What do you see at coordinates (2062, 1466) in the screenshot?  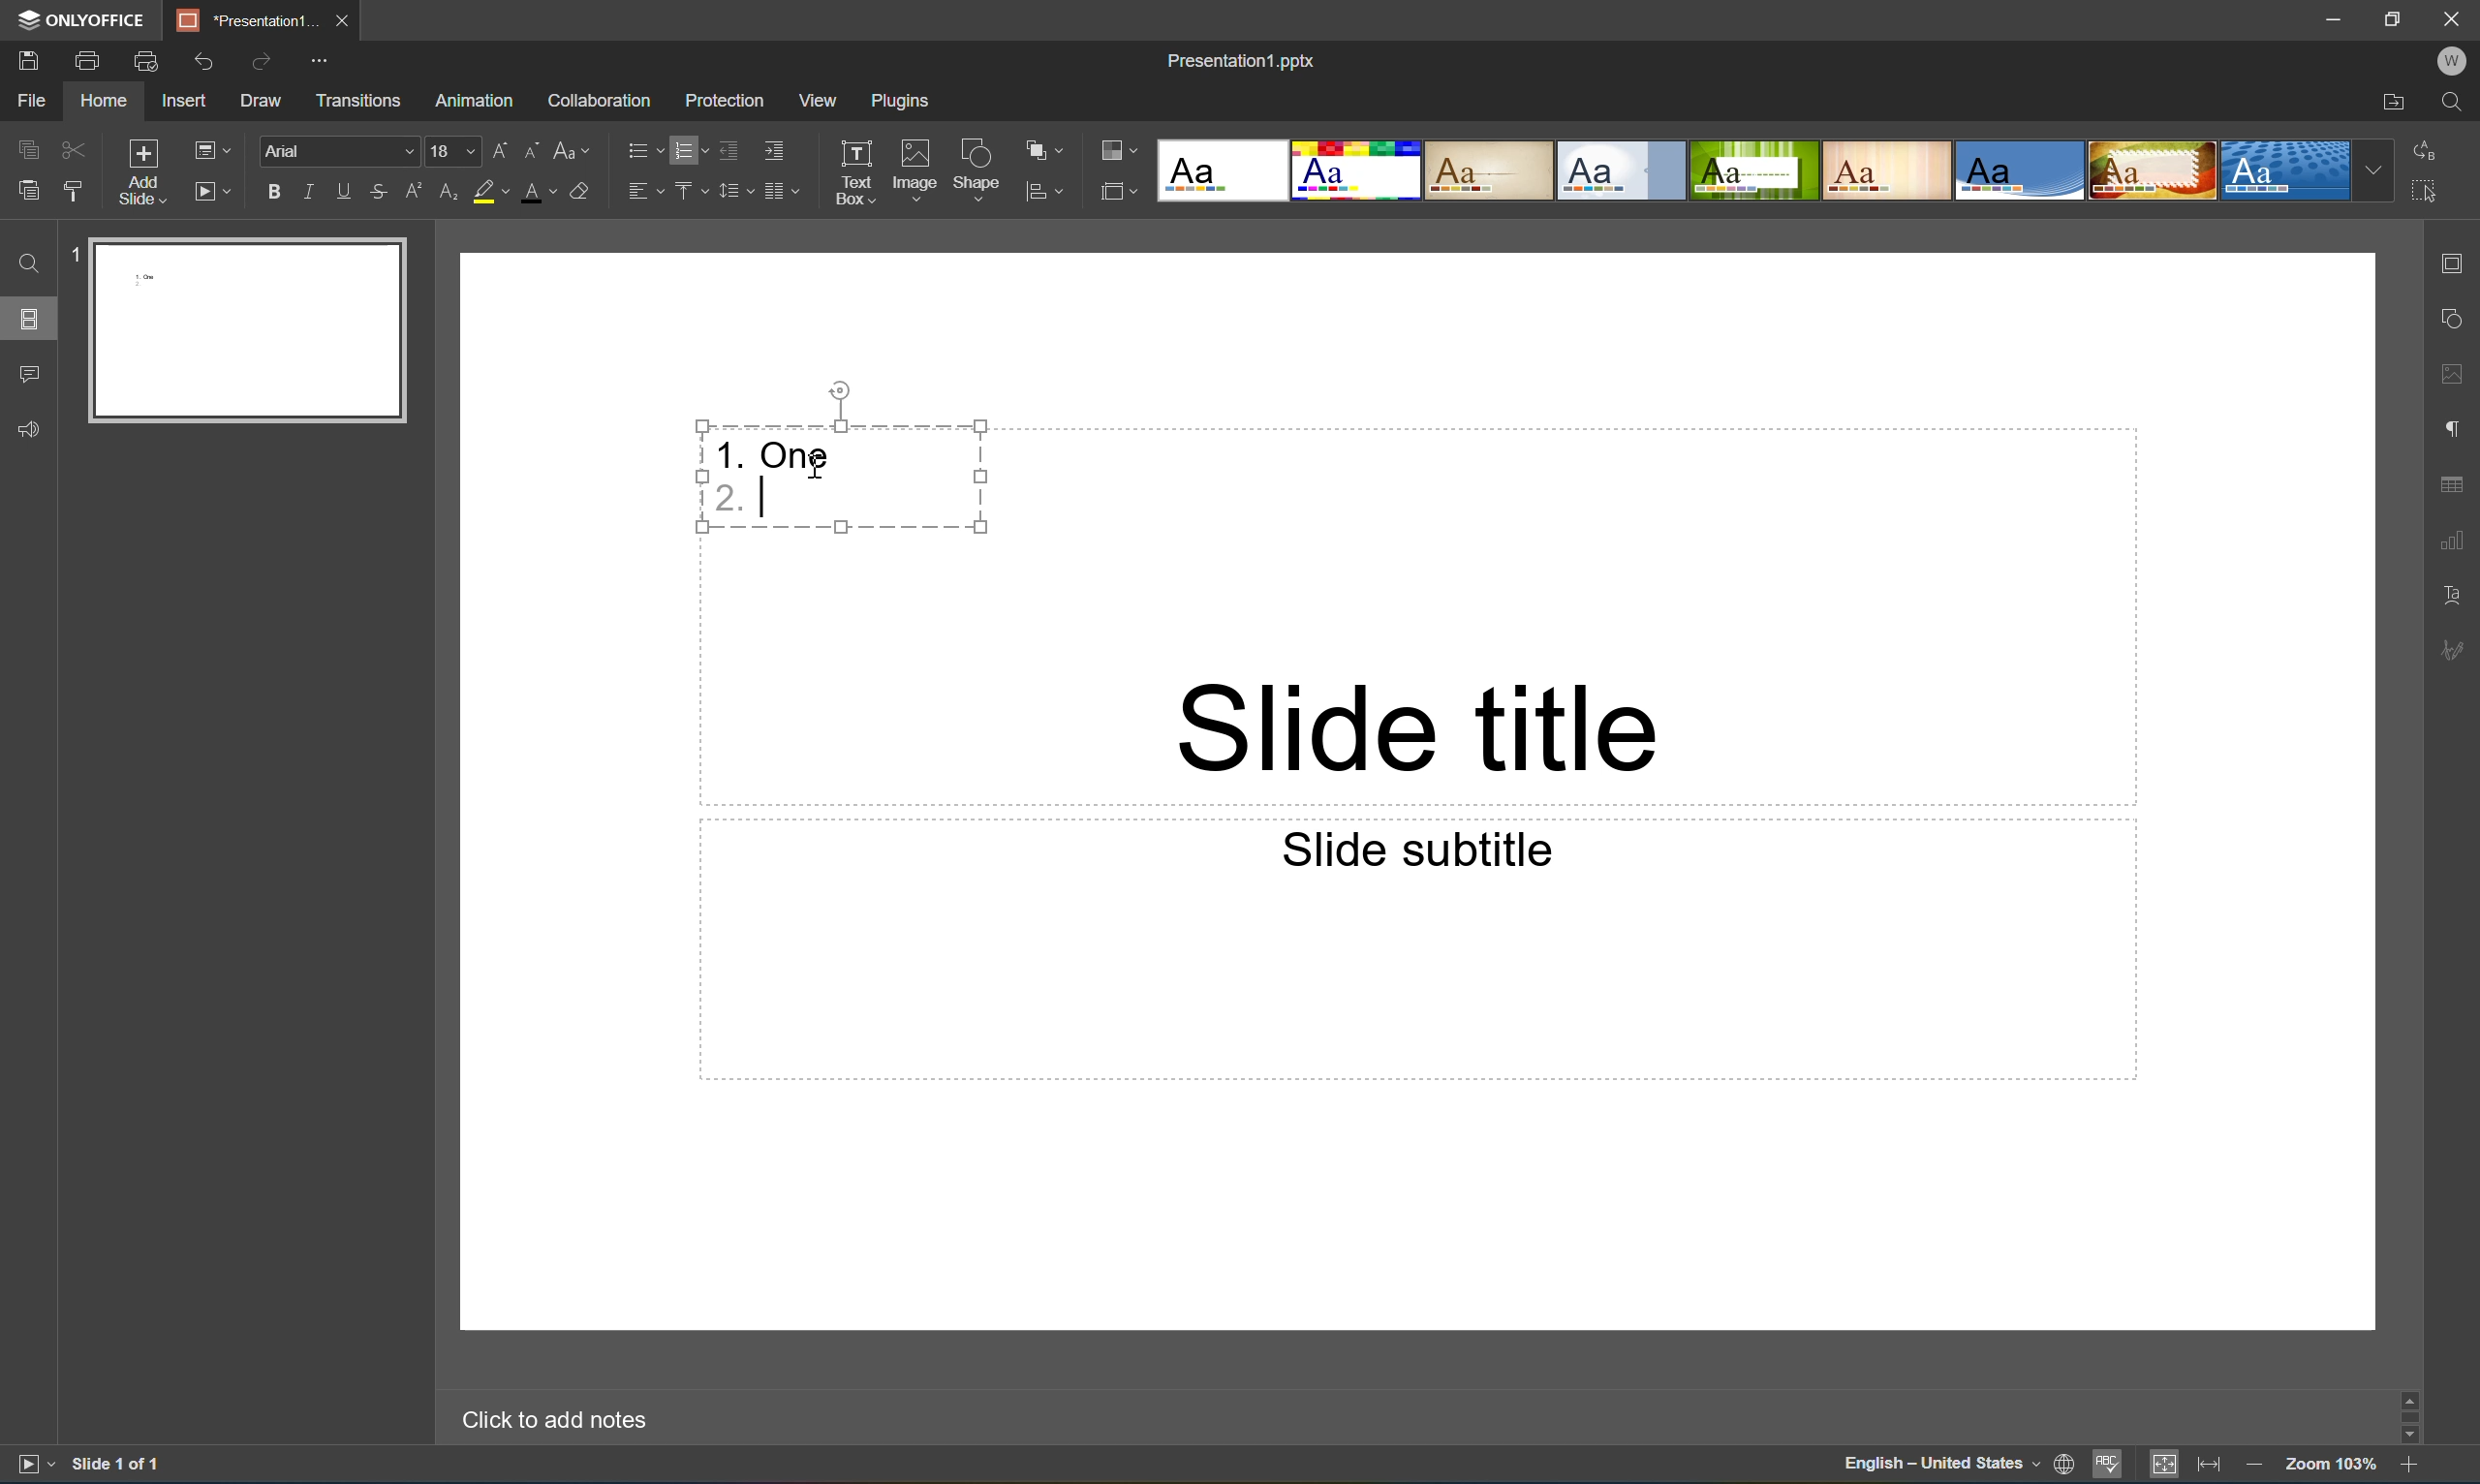 I see `Set document language` at bounding box center [2062, 1466].